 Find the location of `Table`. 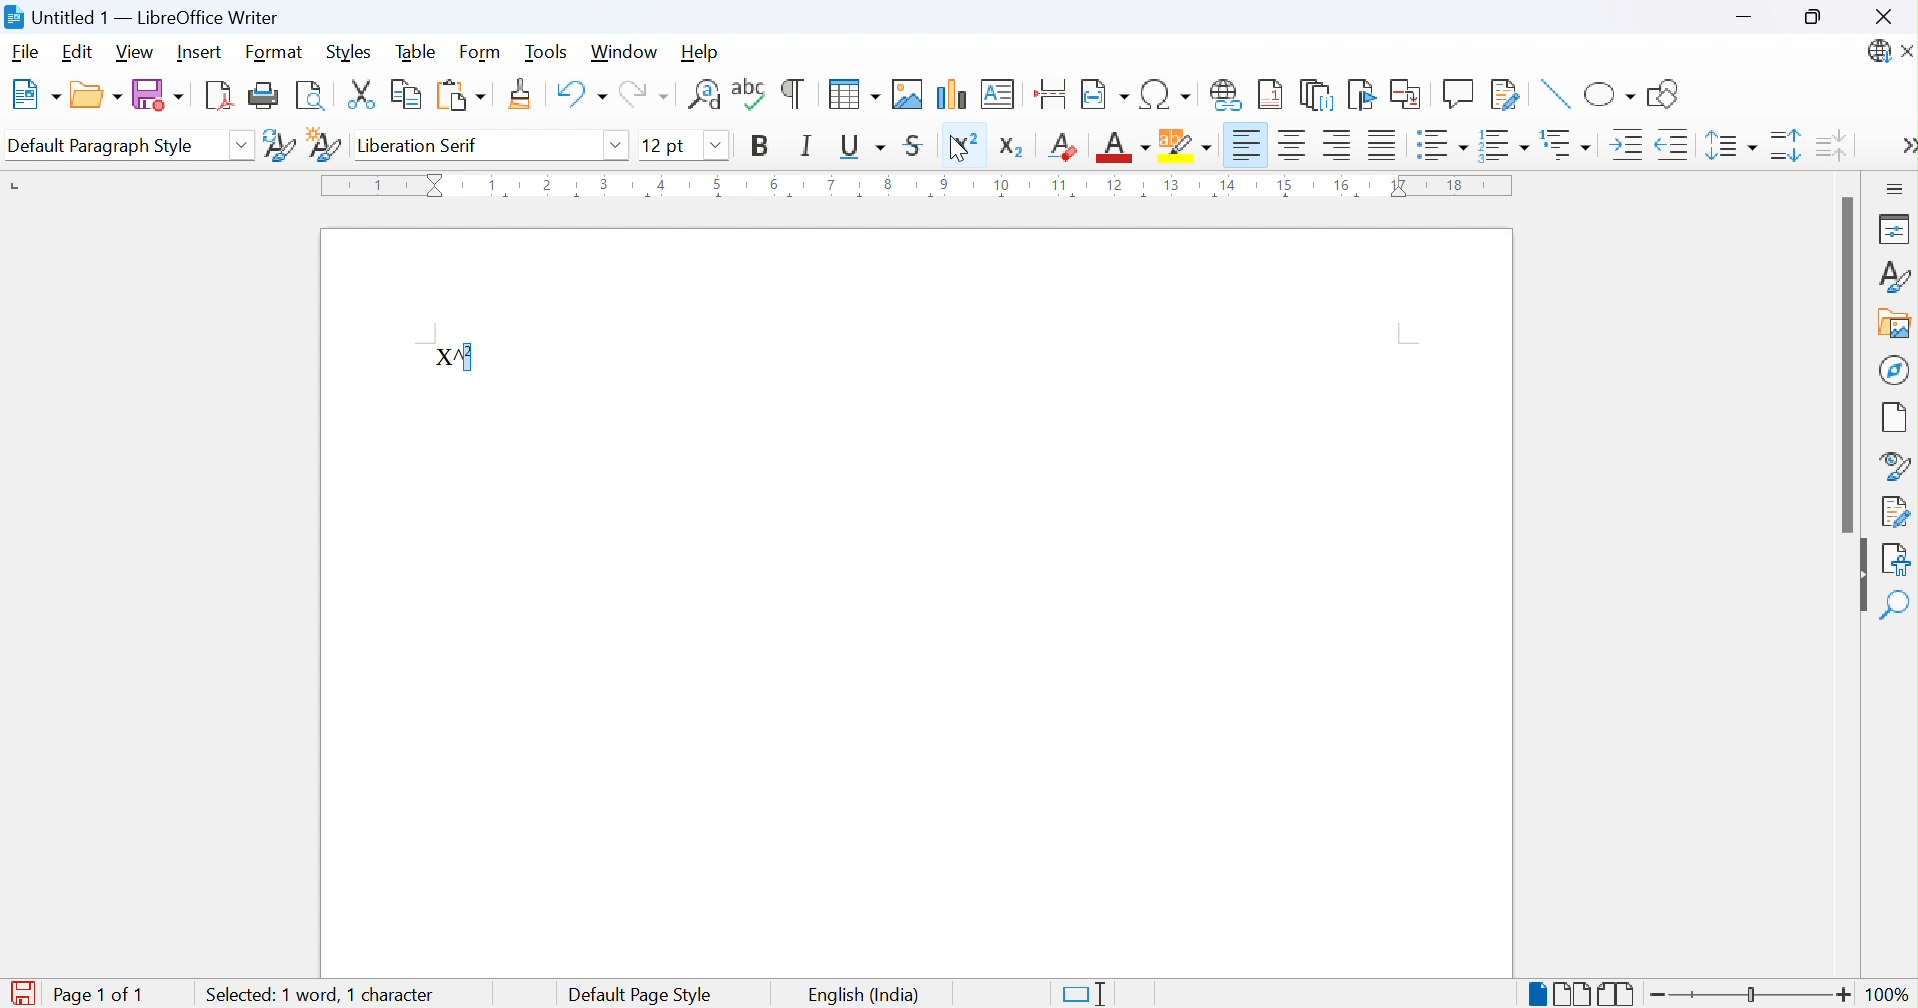

Table is located at coordinates (414, 51).